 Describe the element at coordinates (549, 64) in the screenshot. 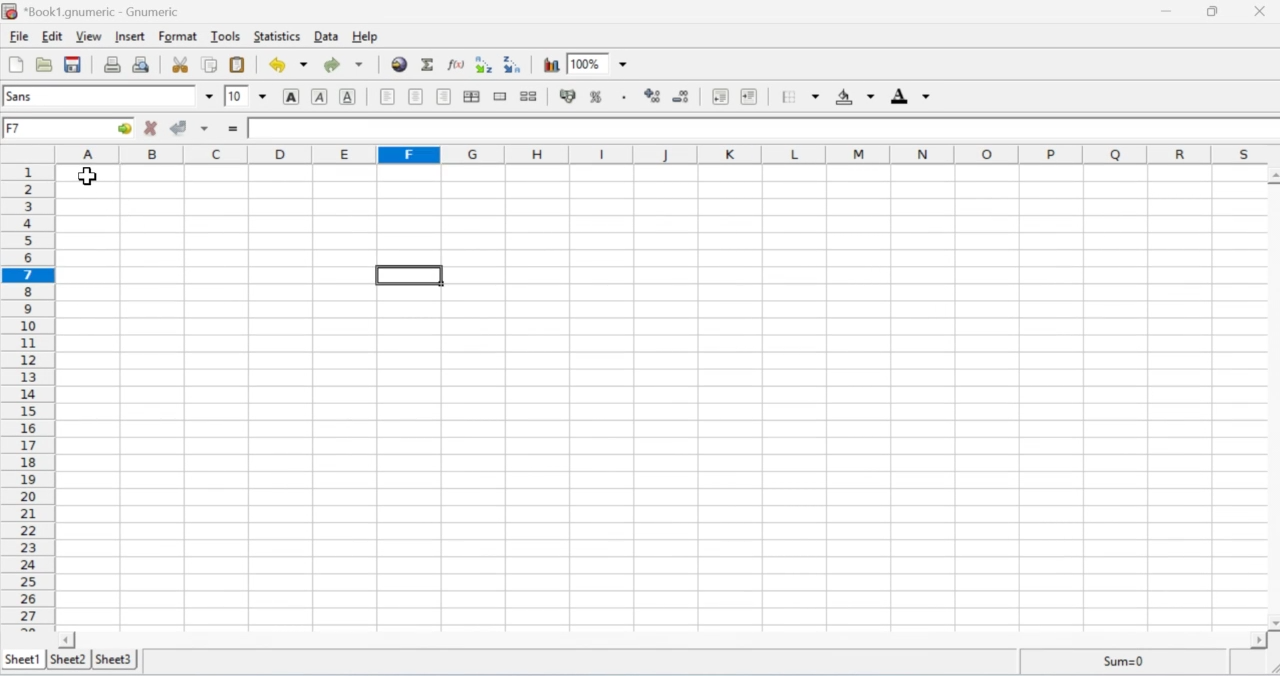

I see `Chart` at that location.